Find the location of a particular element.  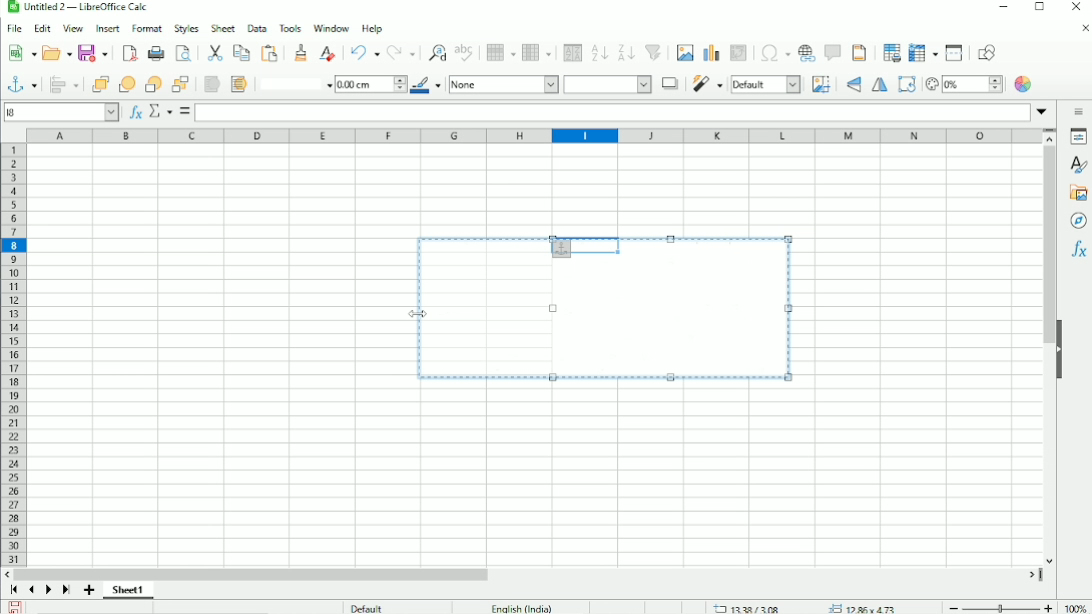

View is located at coordinates (73, 28).